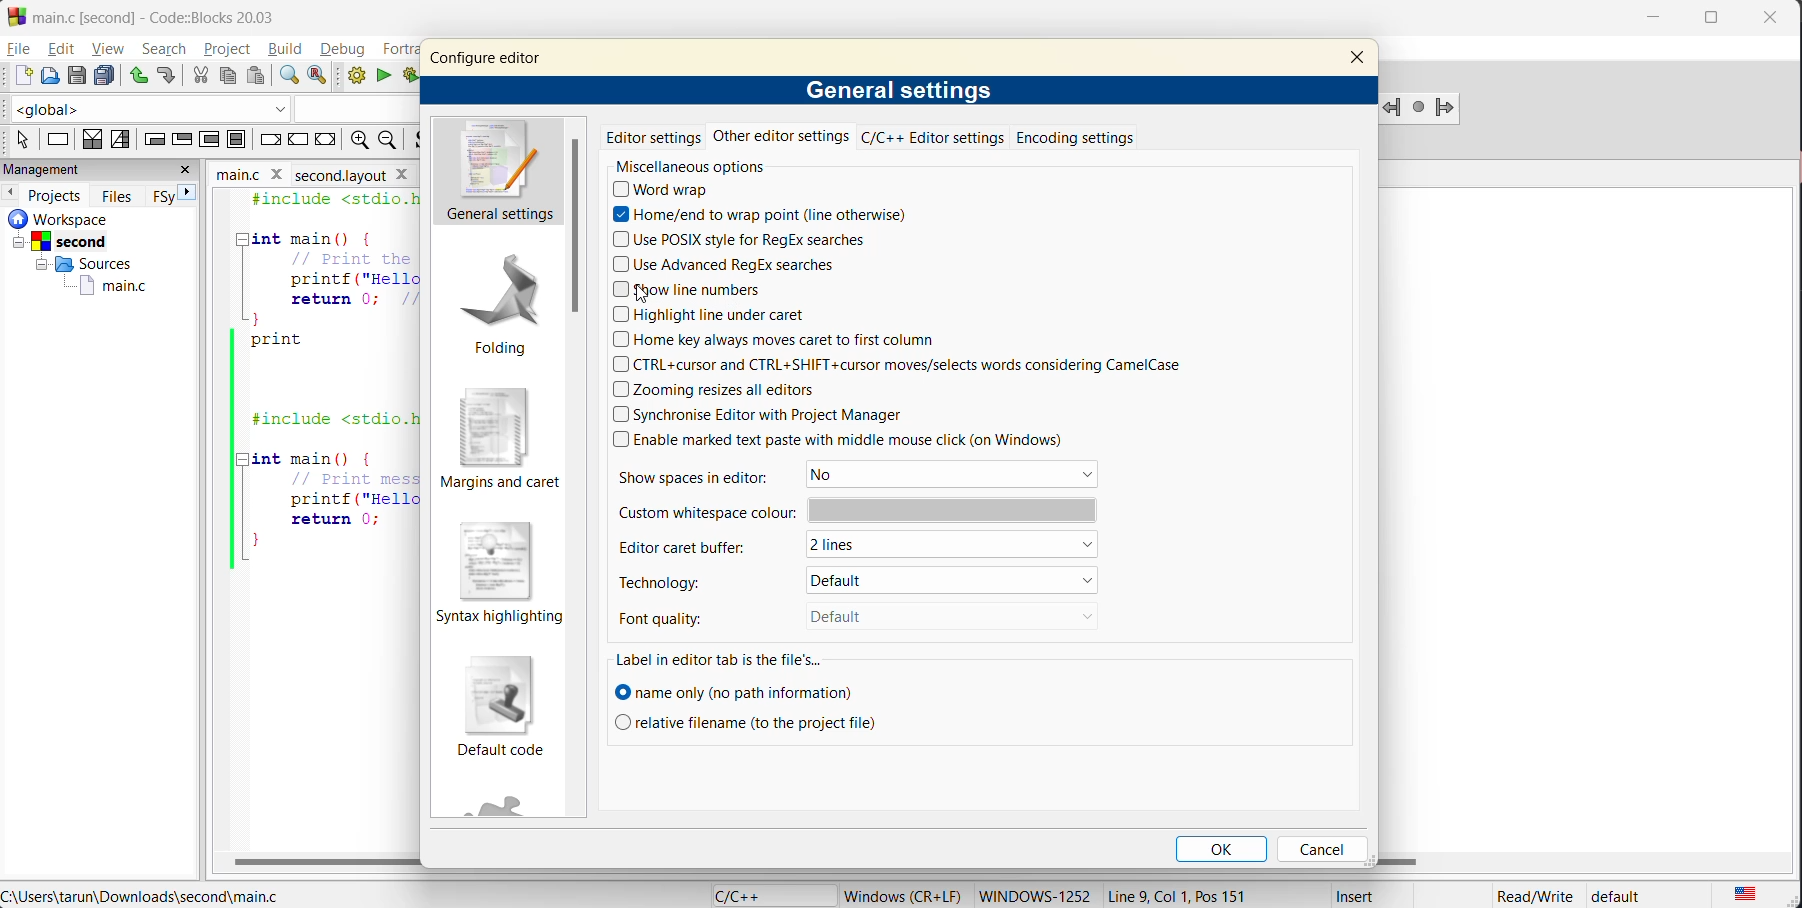  I want to click on jump backword, so click(1392, 108).